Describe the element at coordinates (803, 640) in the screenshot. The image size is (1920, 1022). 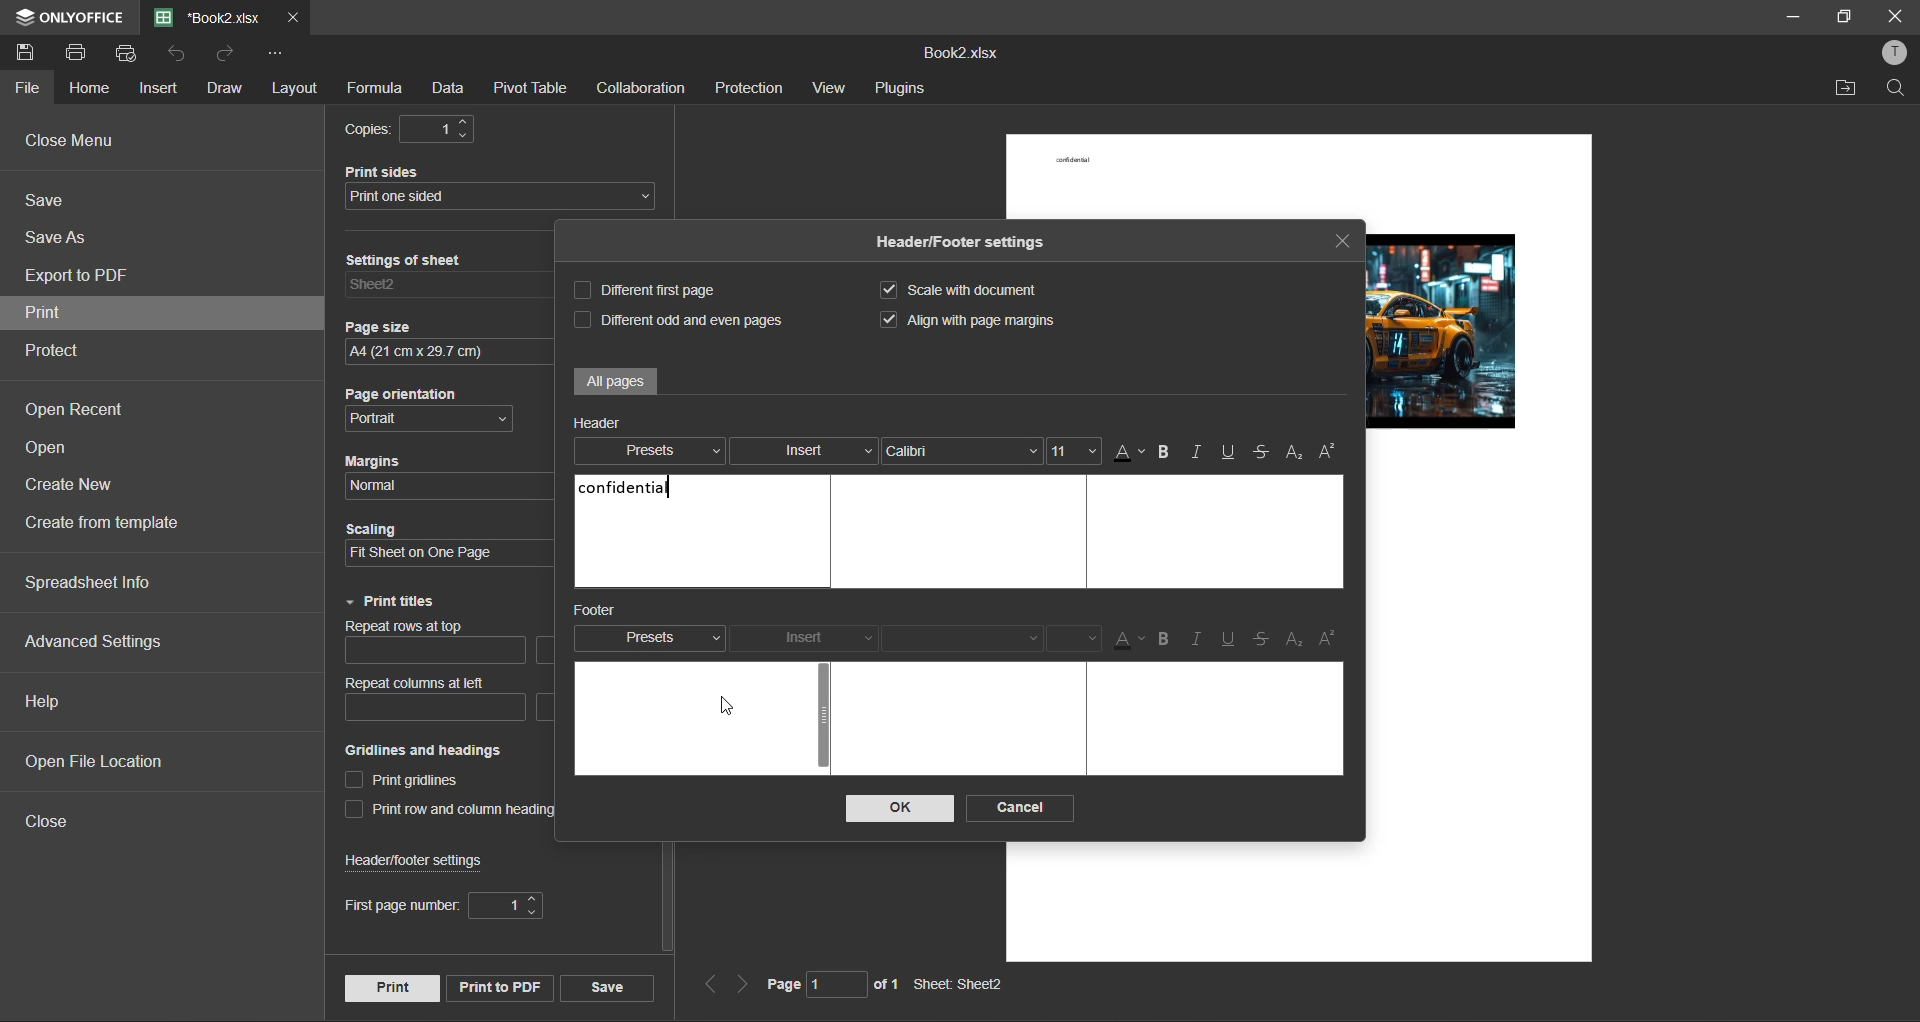
I see `insert` at that location.